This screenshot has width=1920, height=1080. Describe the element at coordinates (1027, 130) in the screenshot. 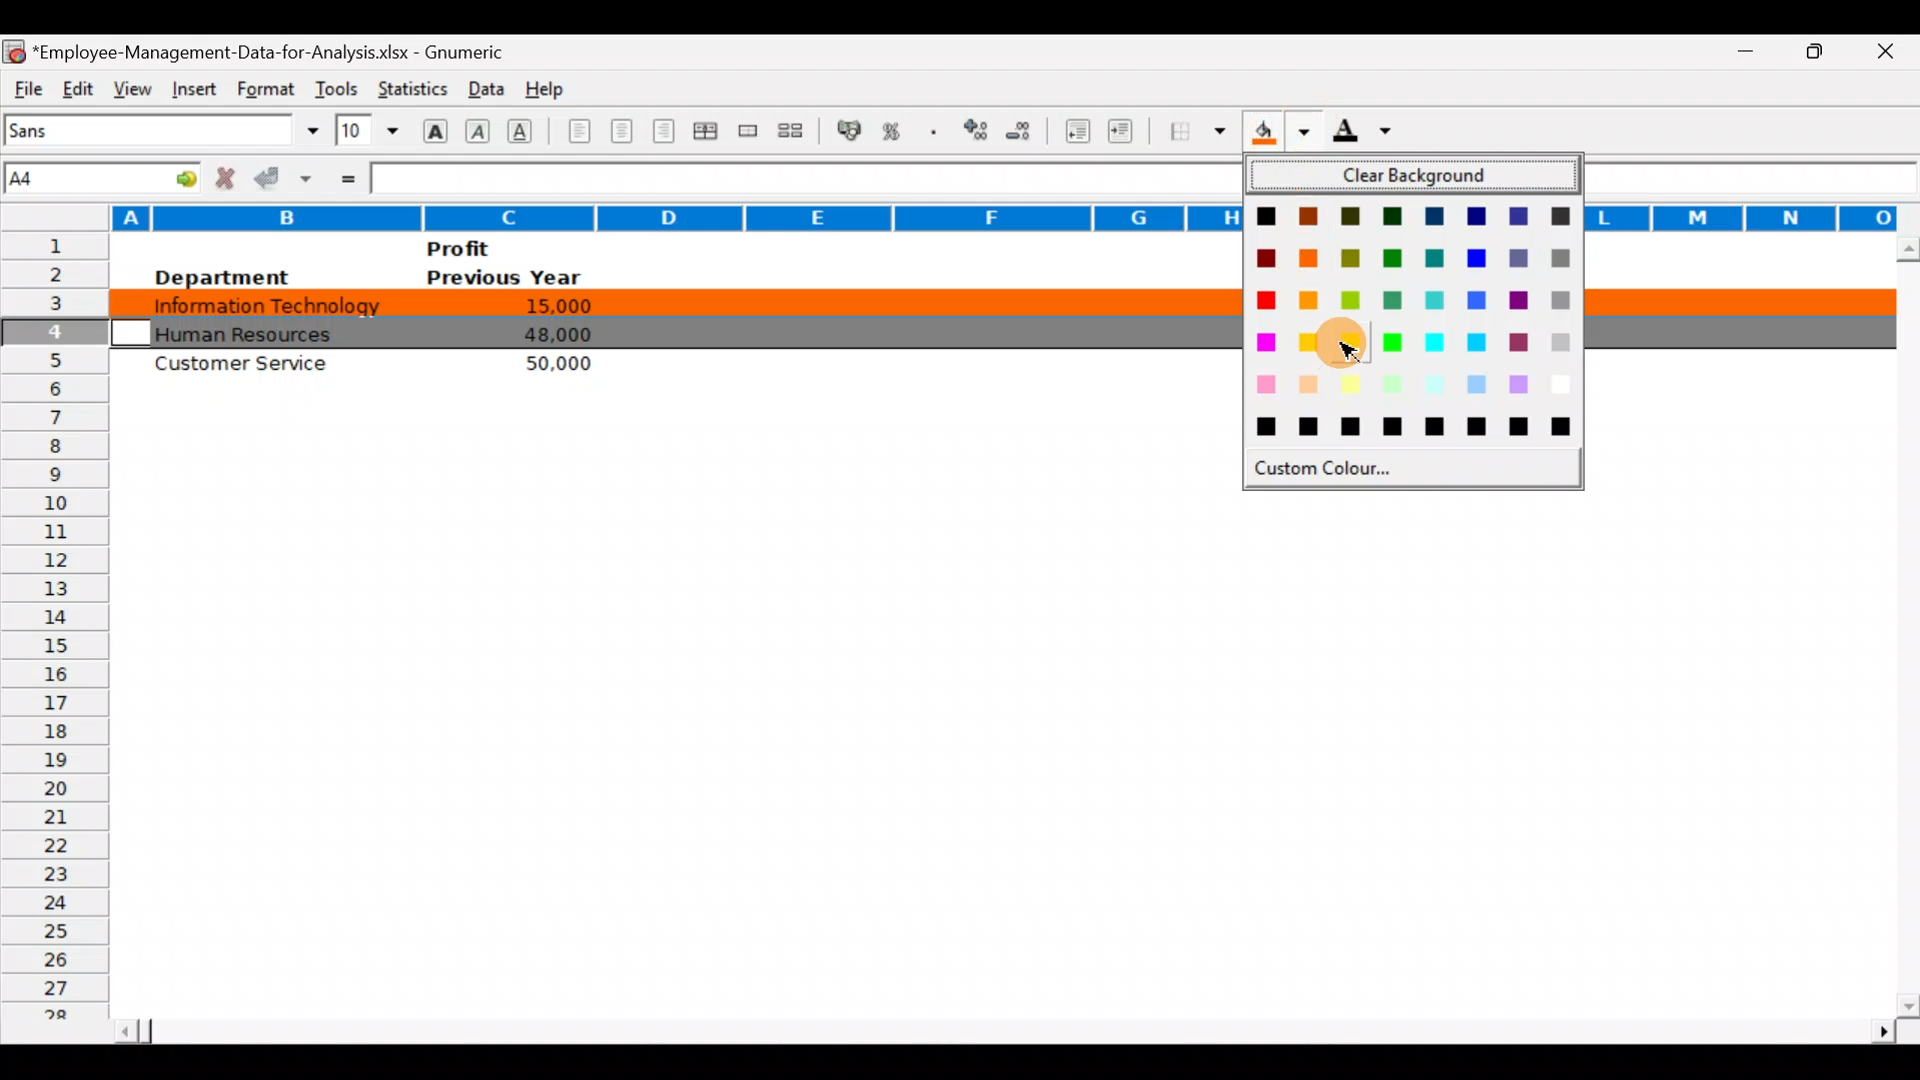

I see `Decrease decimals` at that location.